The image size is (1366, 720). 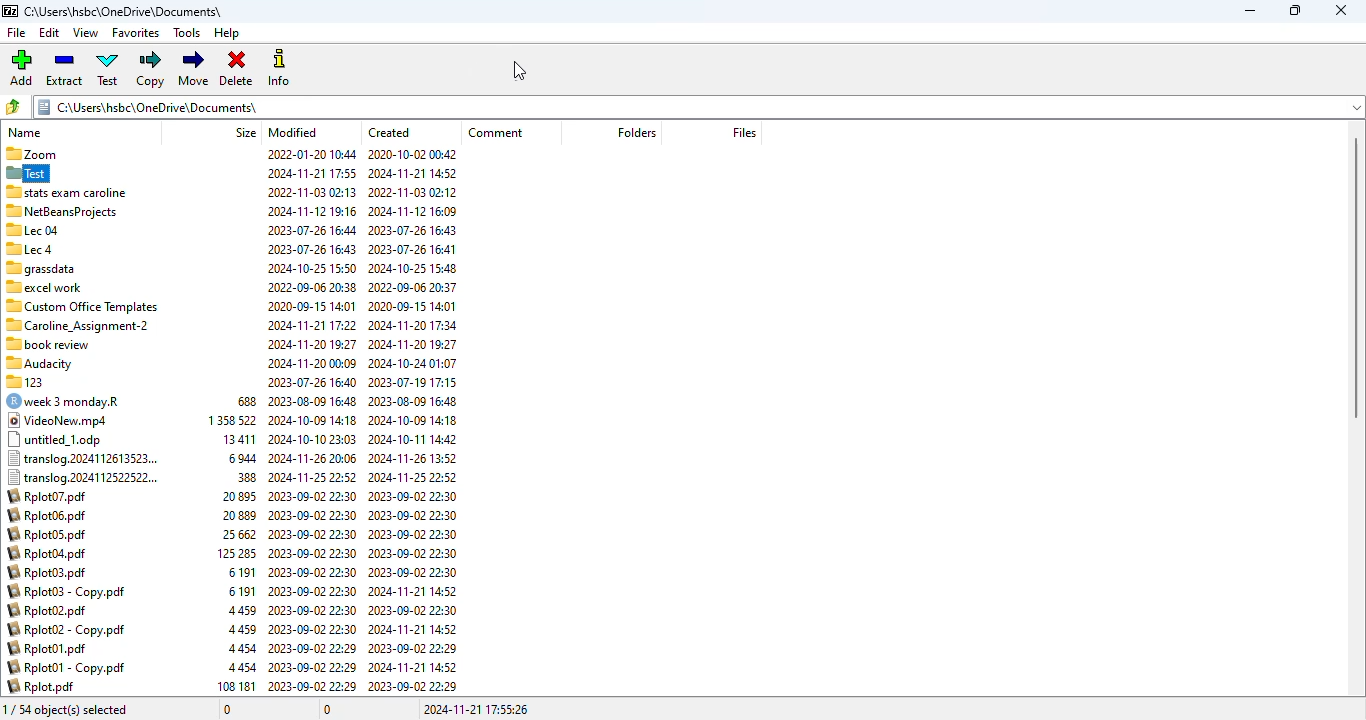 I want to click on Audacity, so click(x=39, y=364).